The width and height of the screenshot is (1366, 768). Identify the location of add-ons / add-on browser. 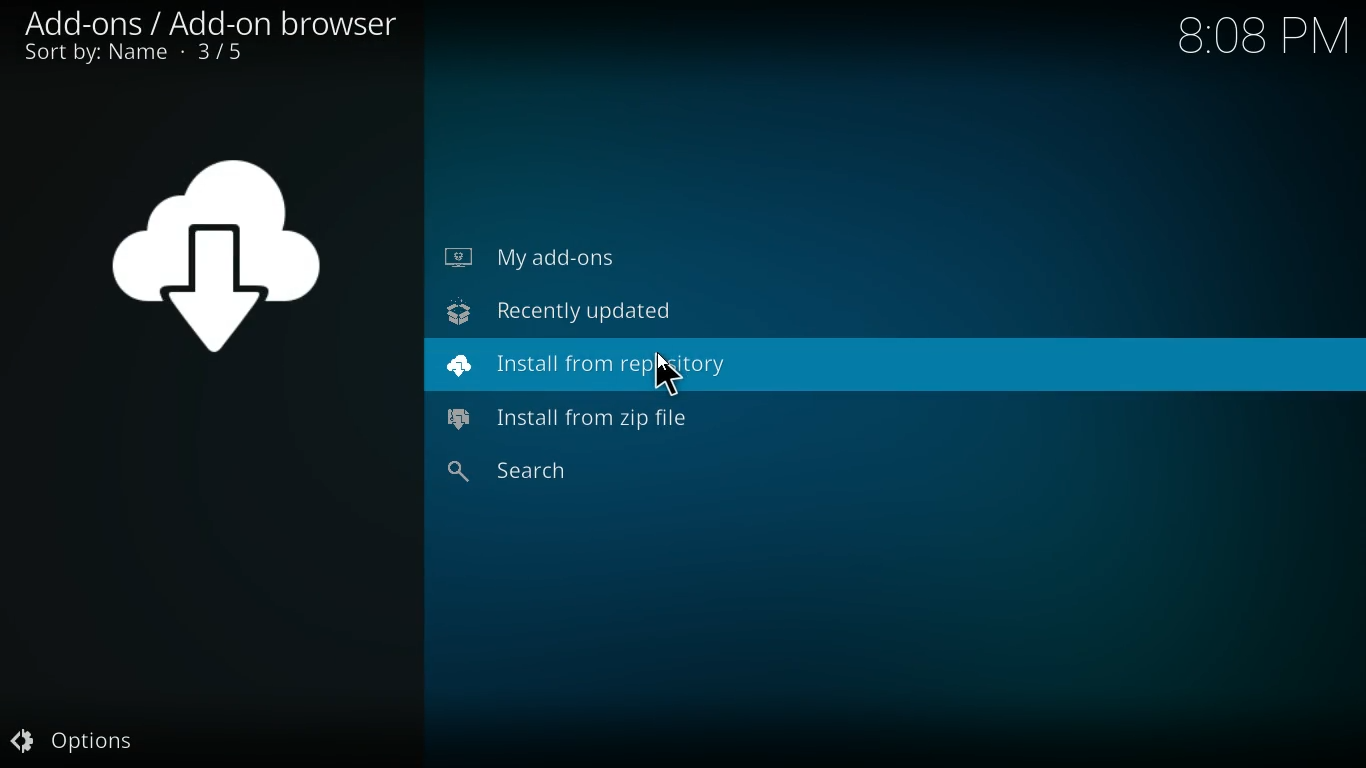
(219, 19).